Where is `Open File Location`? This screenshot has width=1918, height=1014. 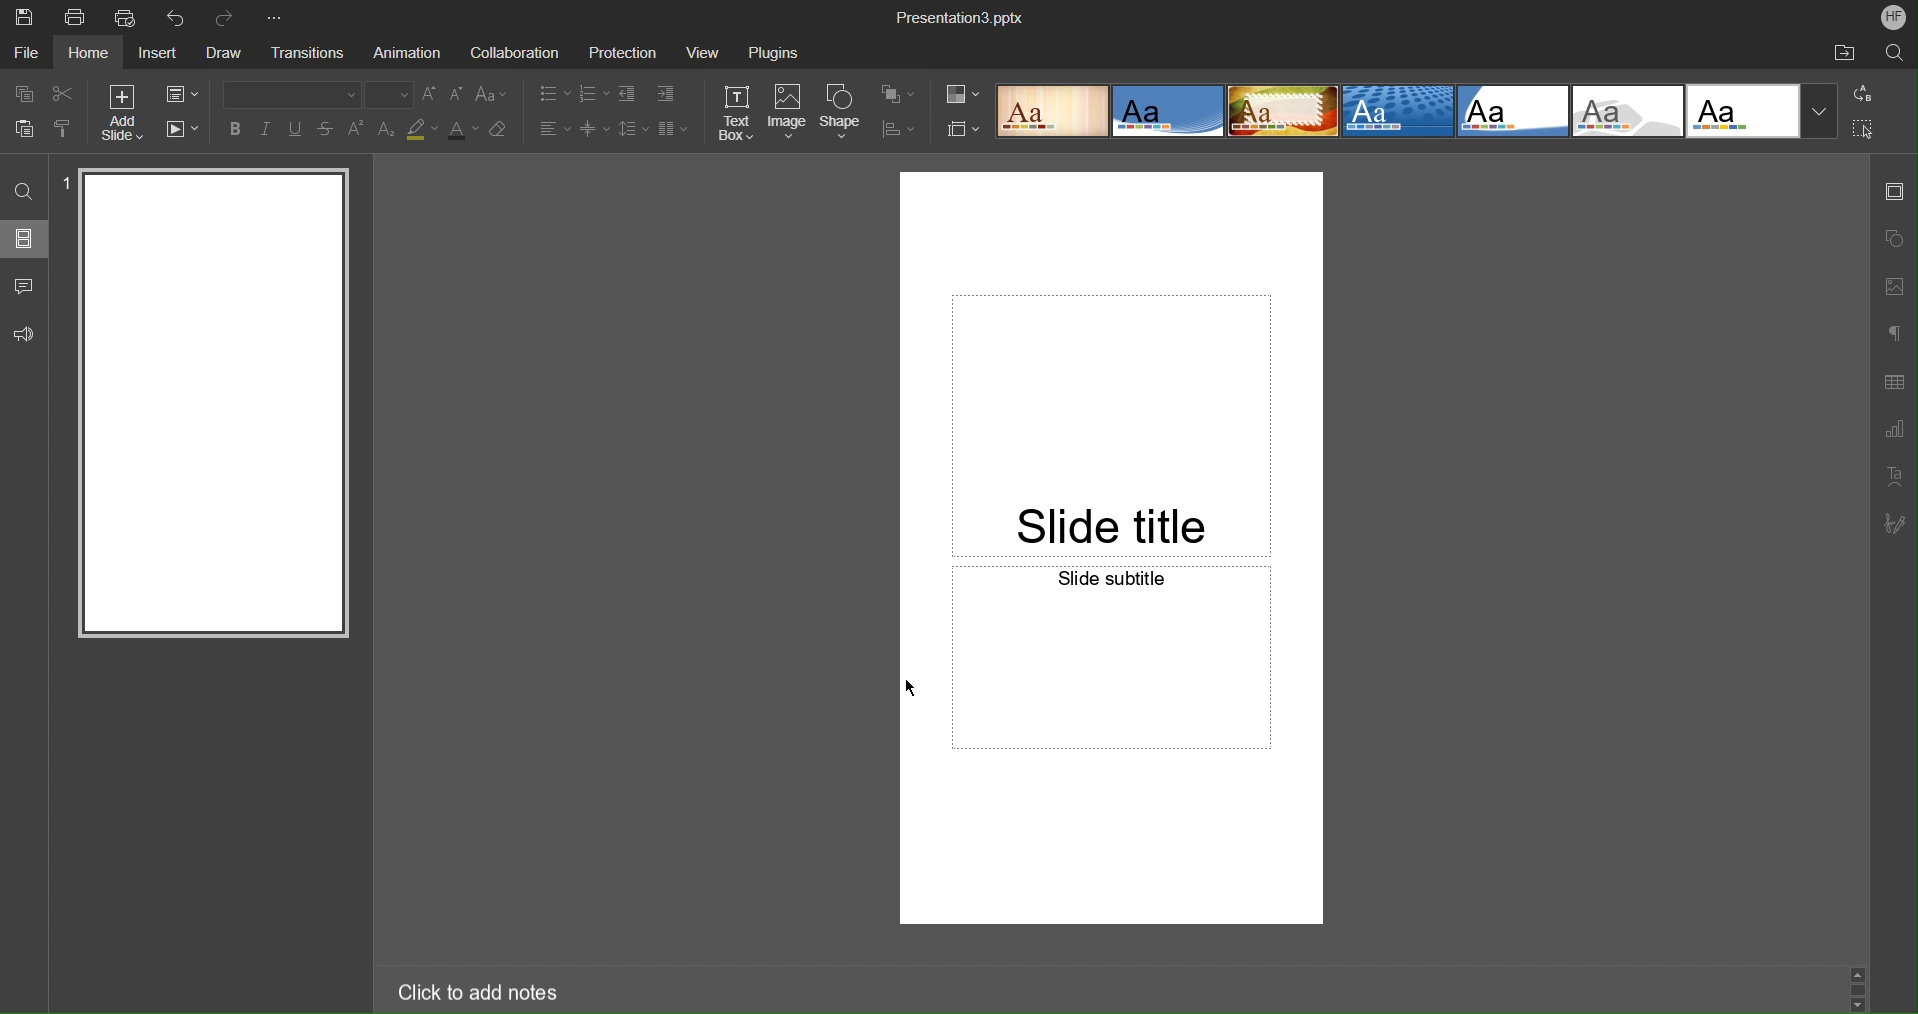 Open File Location is located at coordinates (1843, 54).